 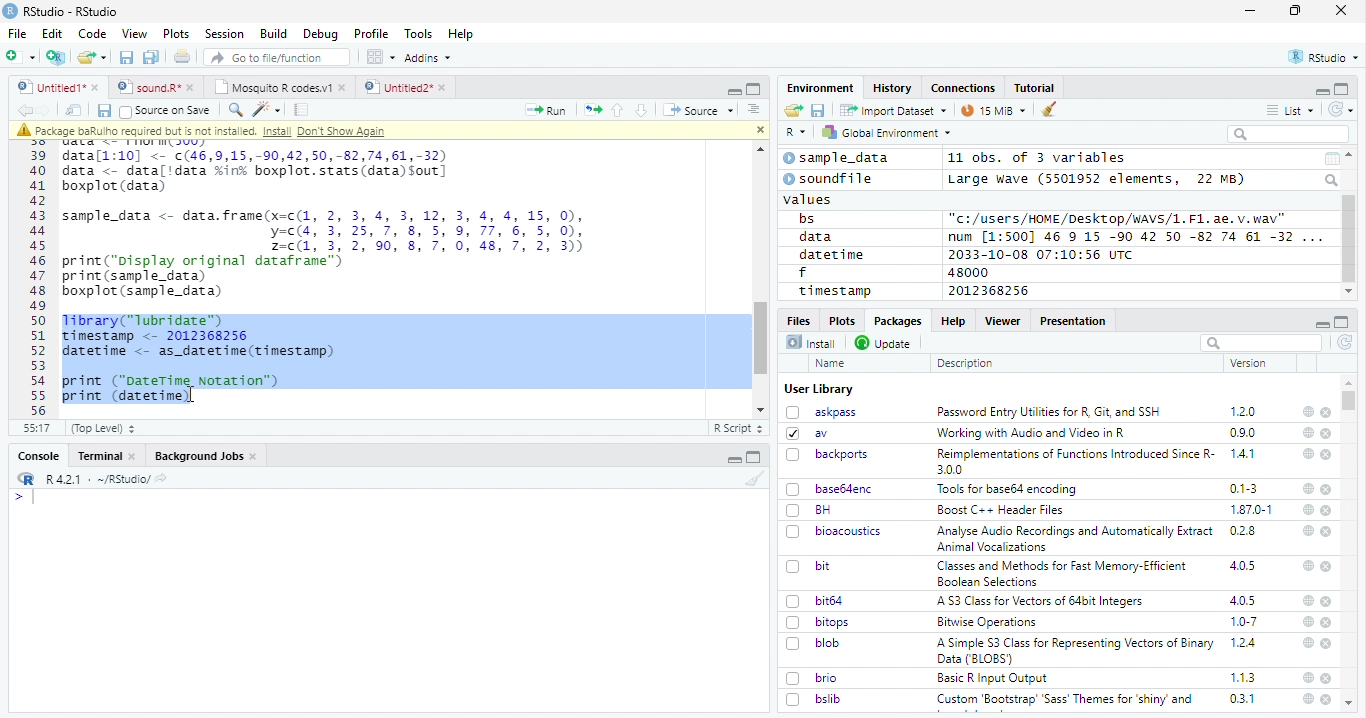 What do you see at coordinates (10, 11) in the screenshot?
I see `logo` at bounding box center [10, 11].